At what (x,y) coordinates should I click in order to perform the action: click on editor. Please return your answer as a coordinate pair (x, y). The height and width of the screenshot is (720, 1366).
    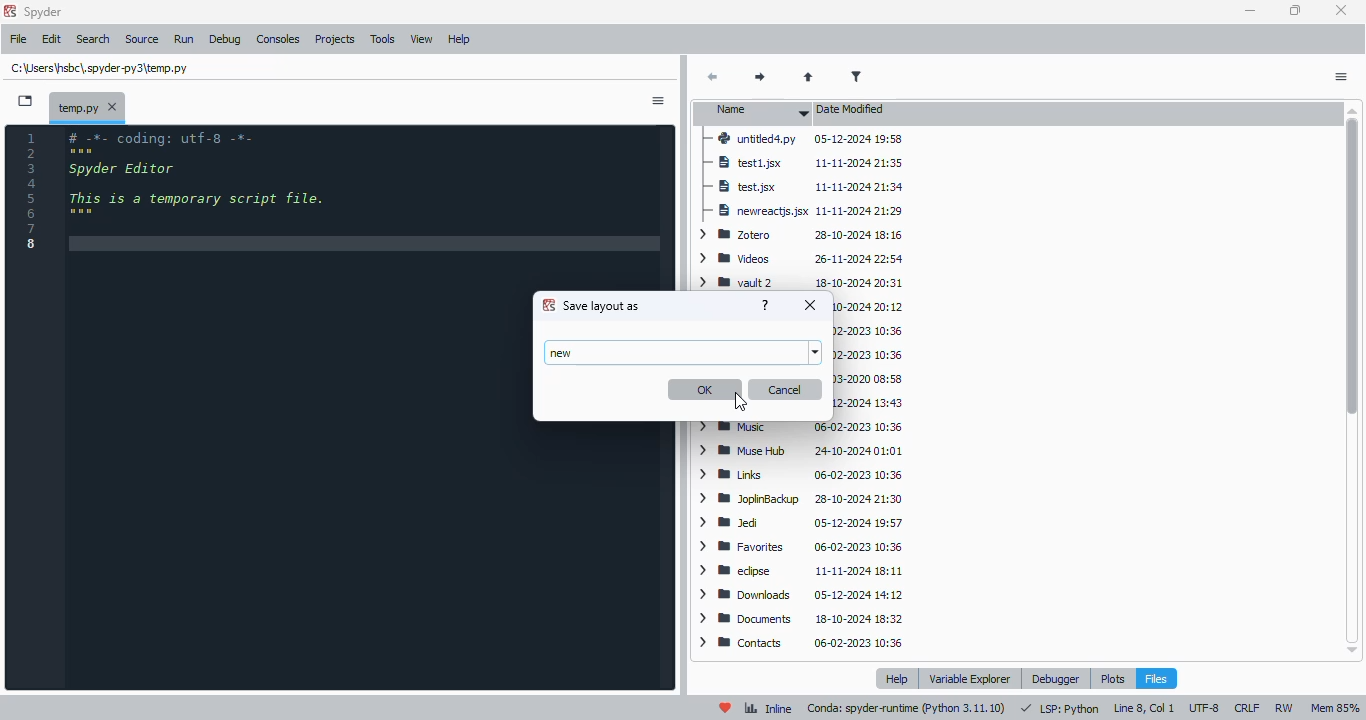
    Looking at the image, I should click on (296, 408).